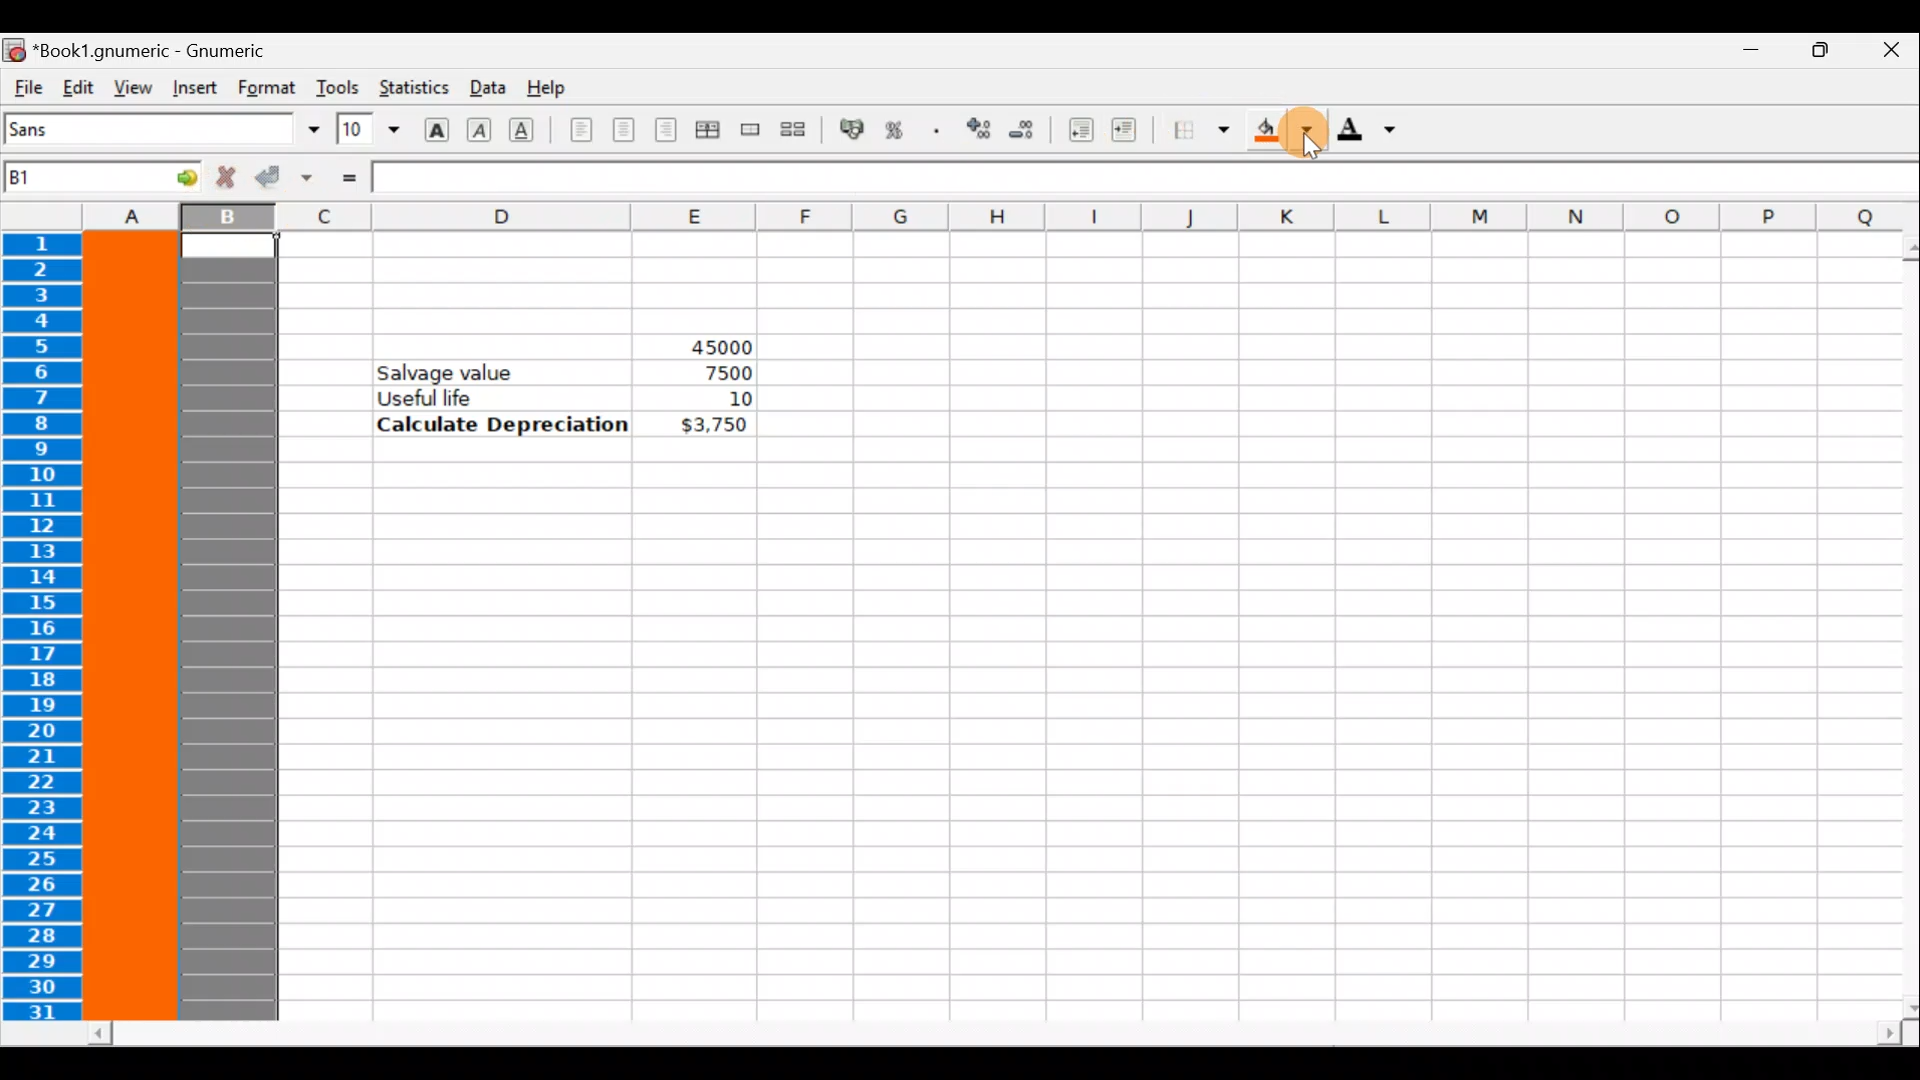 The height and width of the screenshot is (1080, 1920). What do you see at coordinates (794, 128) in the screenshot?
I see `Split merged range of cells` at bounding box center [794, 128].